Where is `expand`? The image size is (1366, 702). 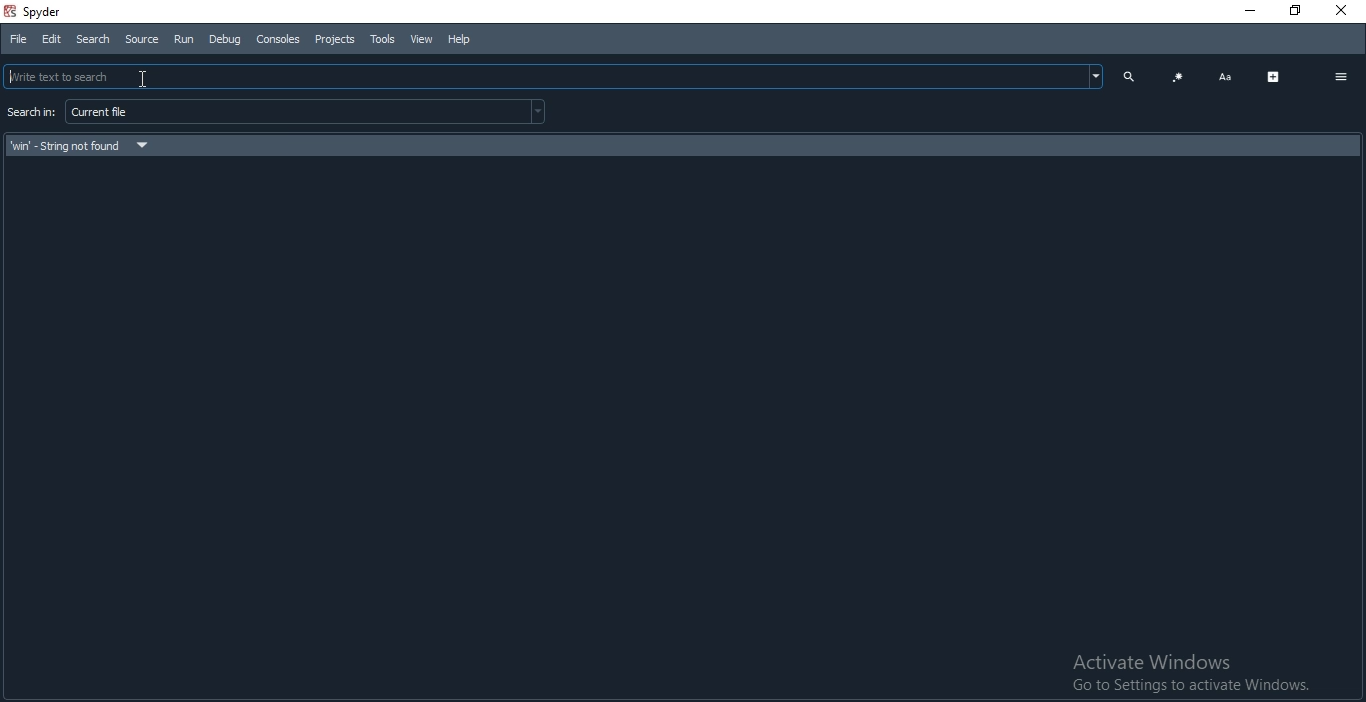
expand is located at coordinates (1273, 75).